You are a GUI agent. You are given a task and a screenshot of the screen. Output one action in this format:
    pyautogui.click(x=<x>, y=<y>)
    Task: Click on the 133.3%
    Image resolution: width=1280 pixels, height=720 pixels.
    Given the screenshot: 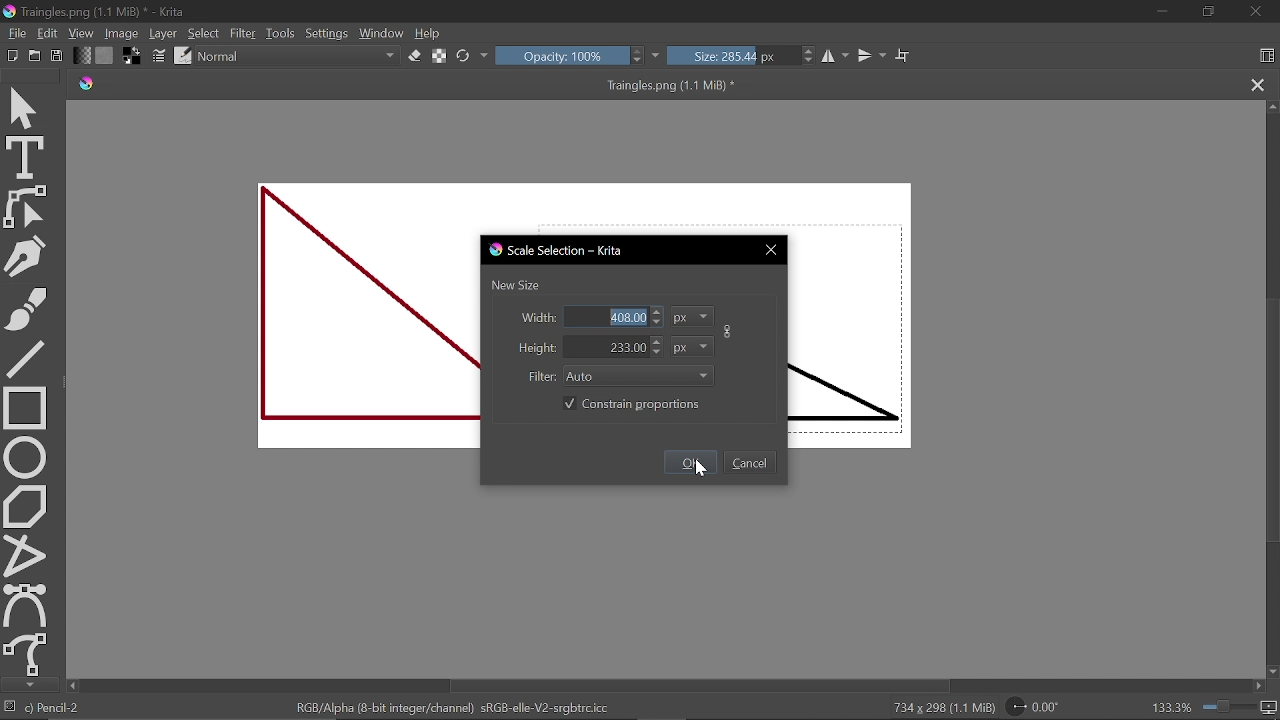 What is the action you would take?
    pyautogui.click(x=1215, y=707)
    